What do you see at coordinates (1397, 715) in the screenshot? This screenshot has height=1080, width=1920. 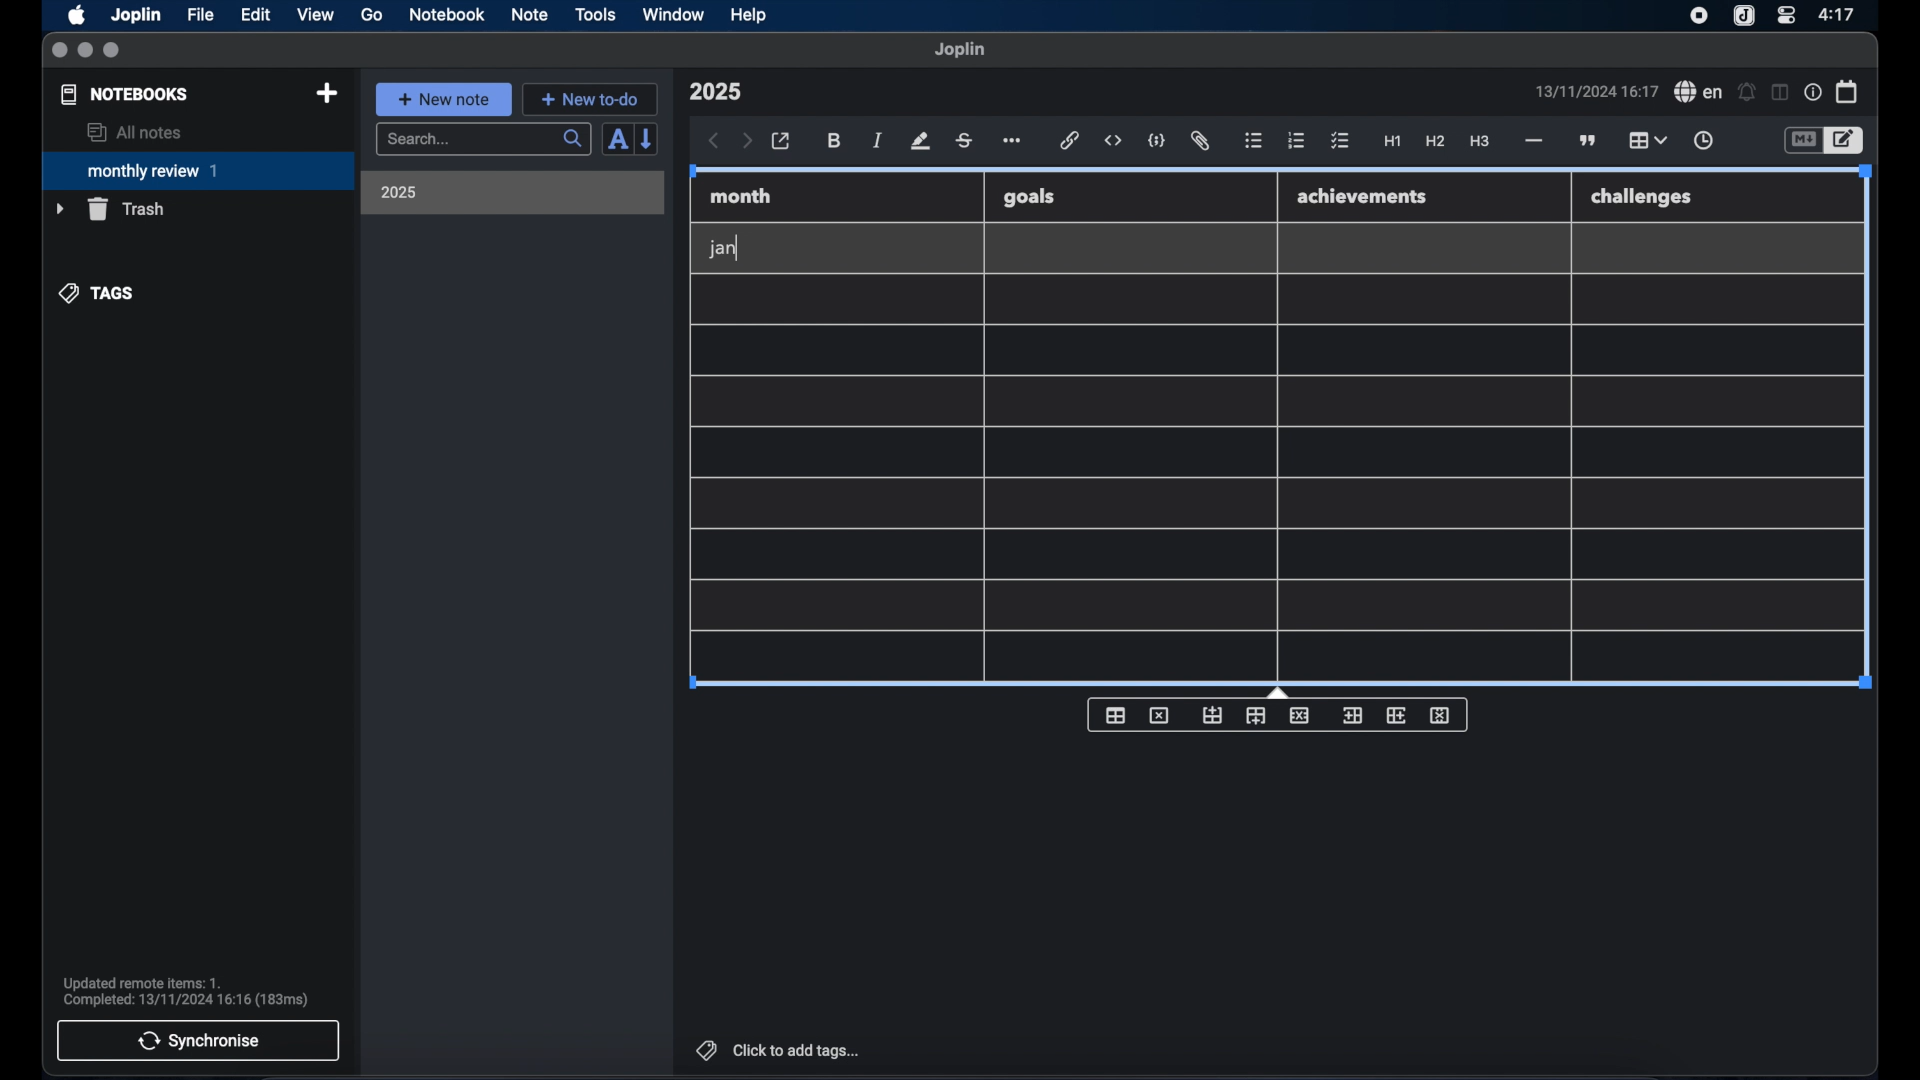 I see `insert column after` at bounding box center [1397, 715].